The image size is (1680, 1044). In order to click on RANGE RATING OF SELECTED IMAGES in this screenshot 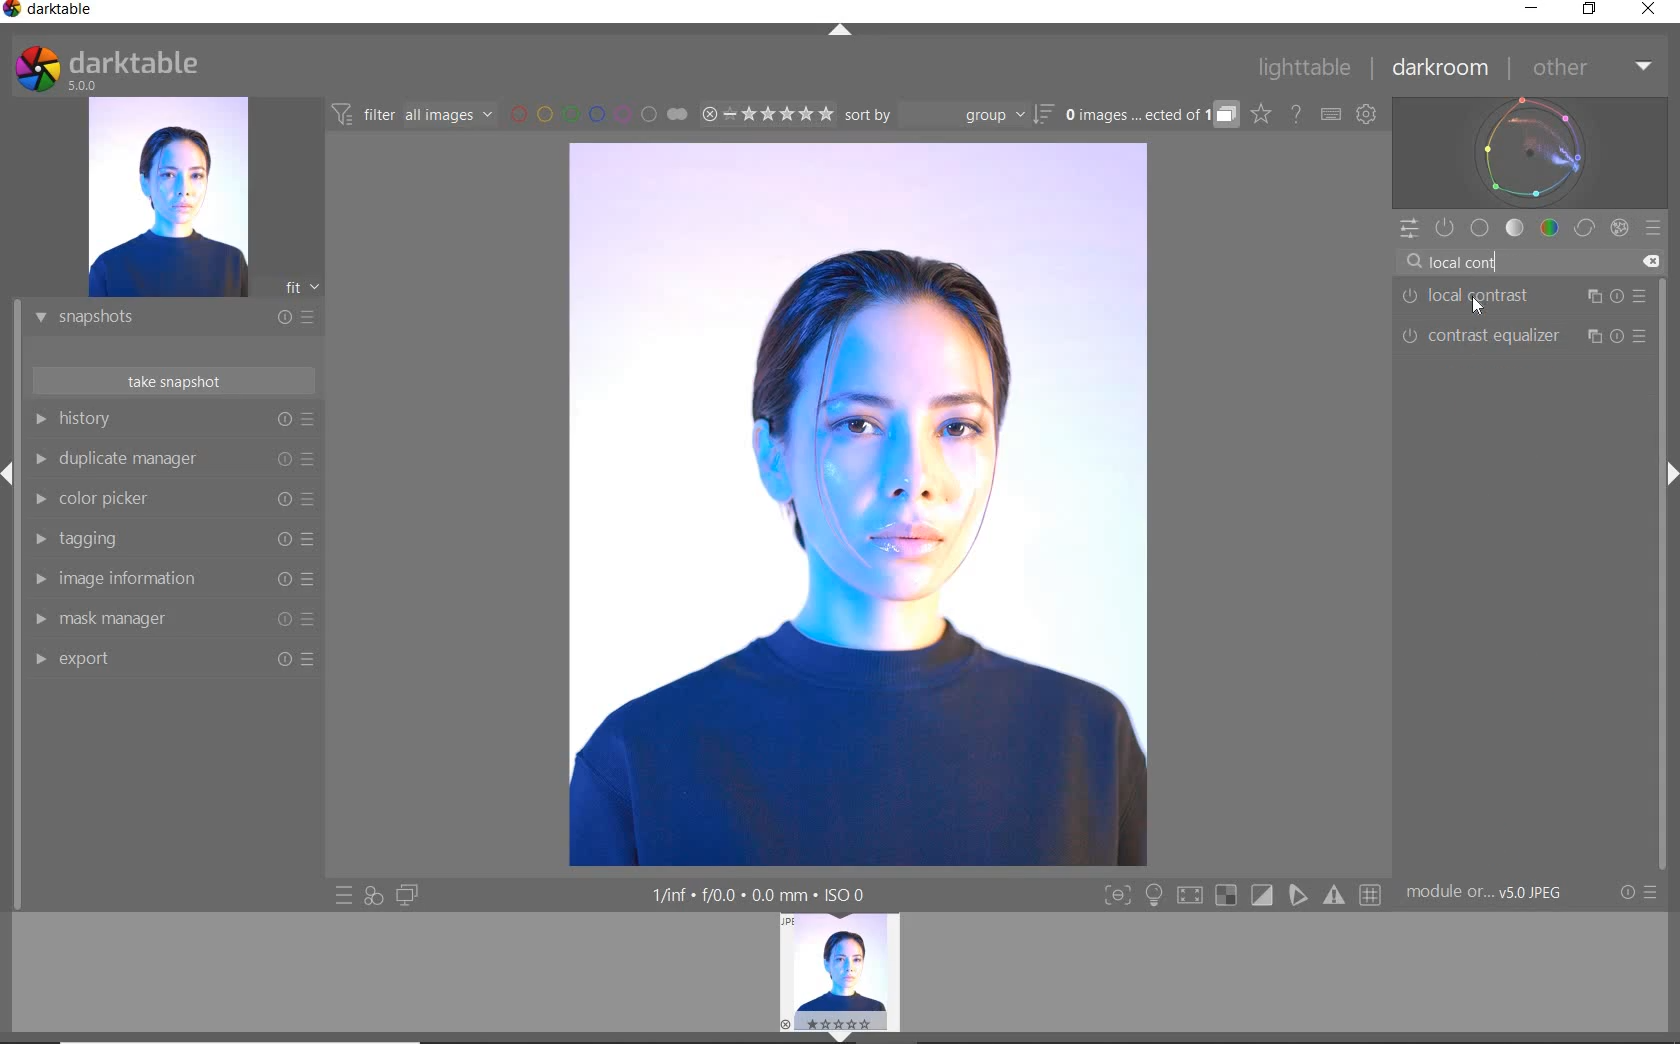, I will do `click(766, 113)`.